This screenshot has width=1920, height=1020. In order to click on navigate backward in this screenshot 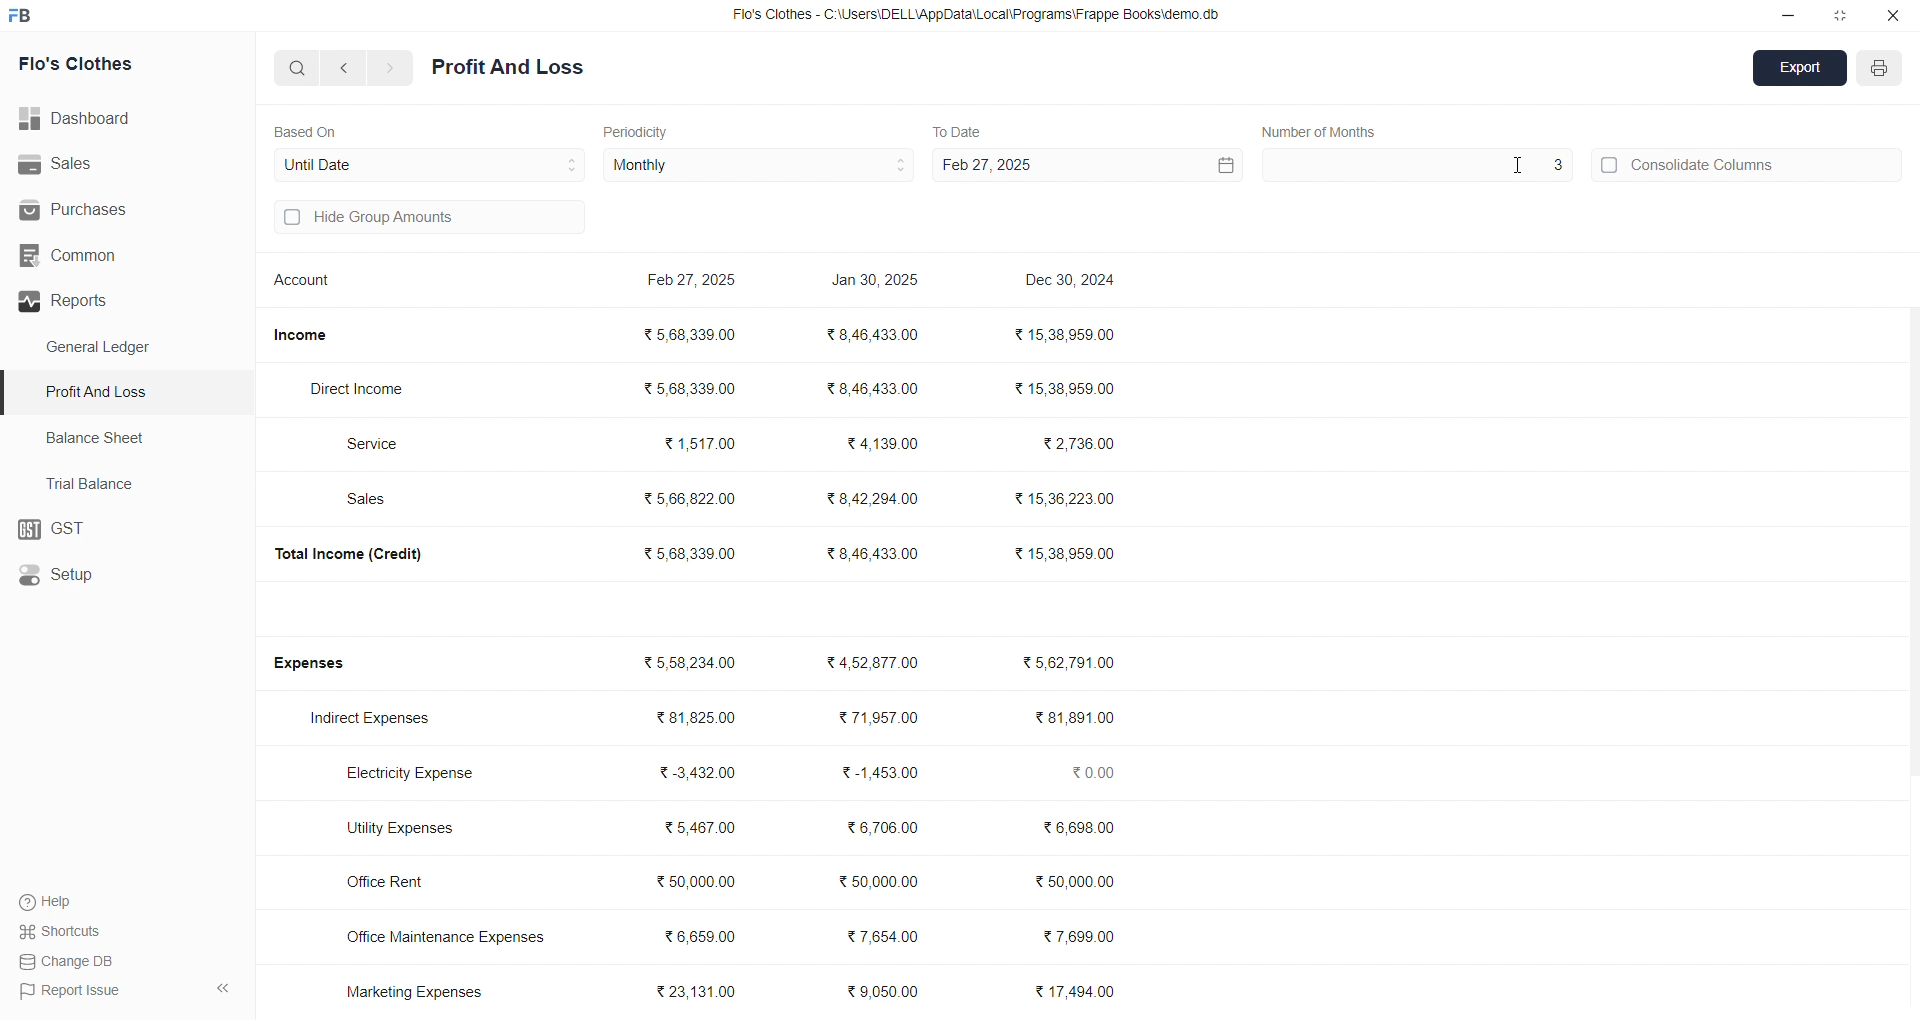, I will do `click(347, 67)`.